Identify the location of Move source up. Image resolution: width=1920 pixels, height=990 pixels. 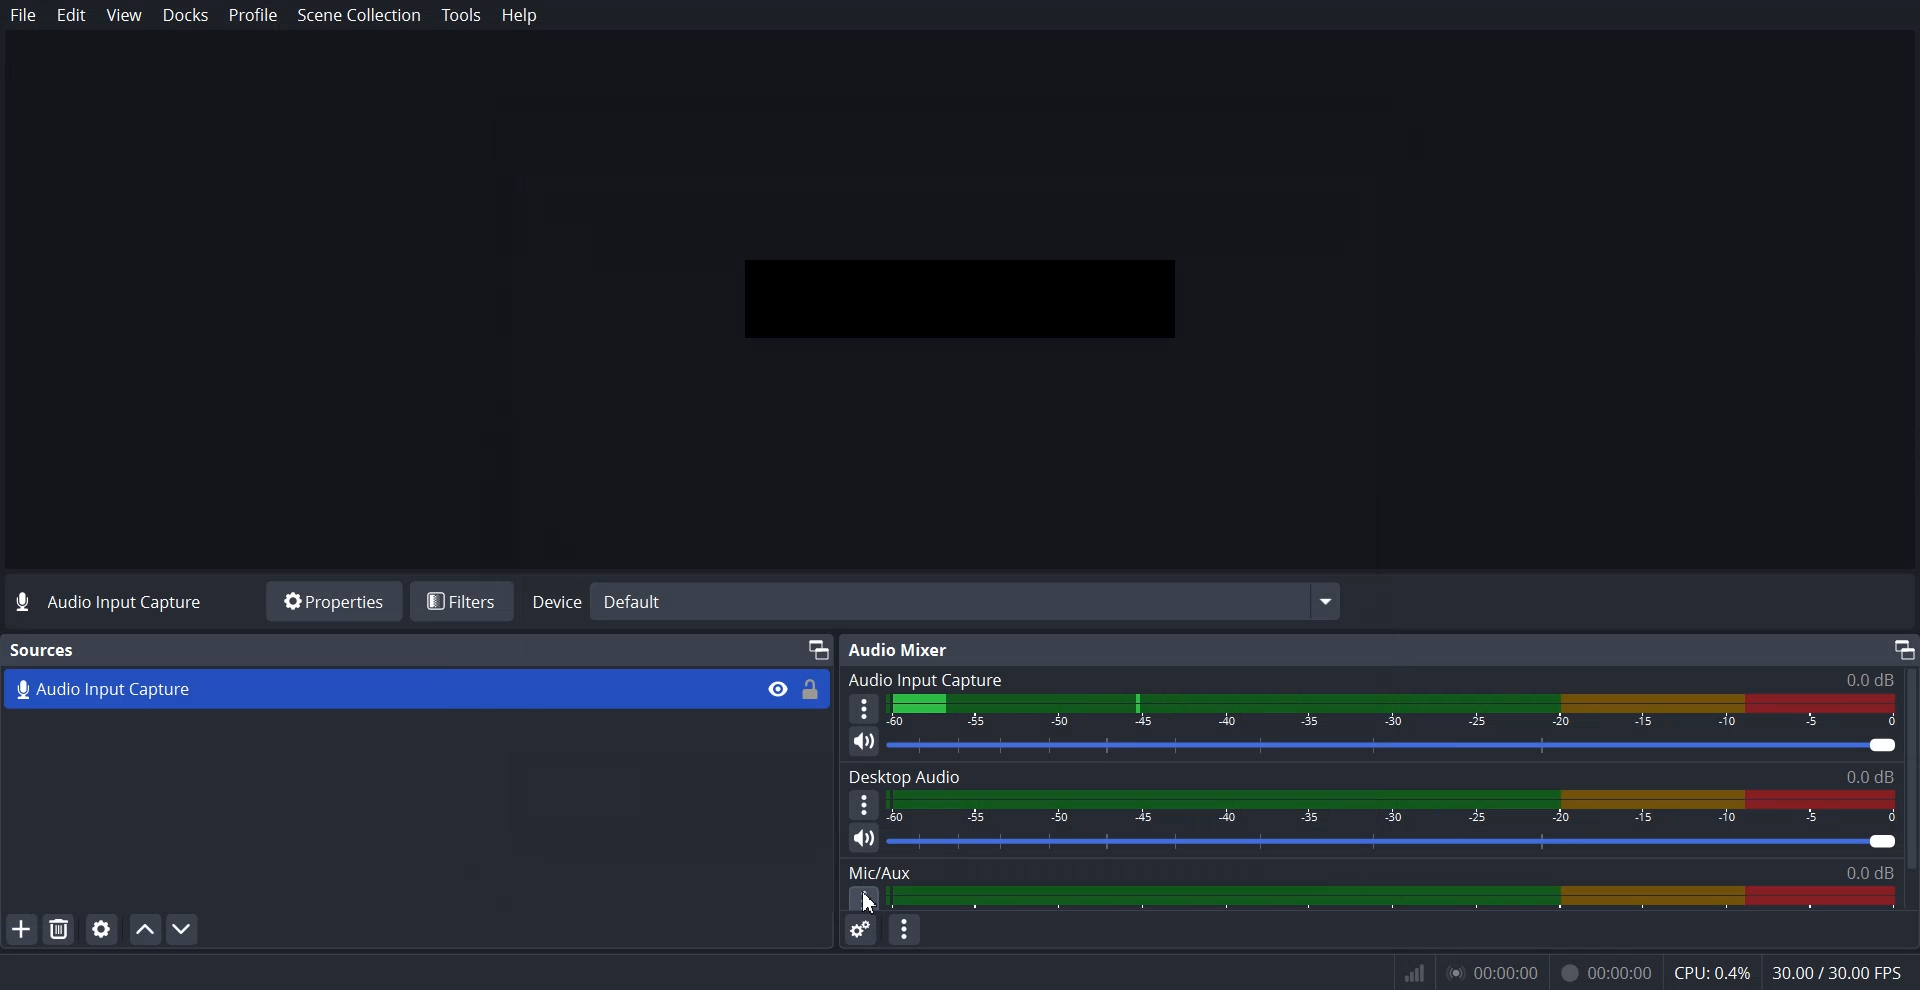
(145, 929).